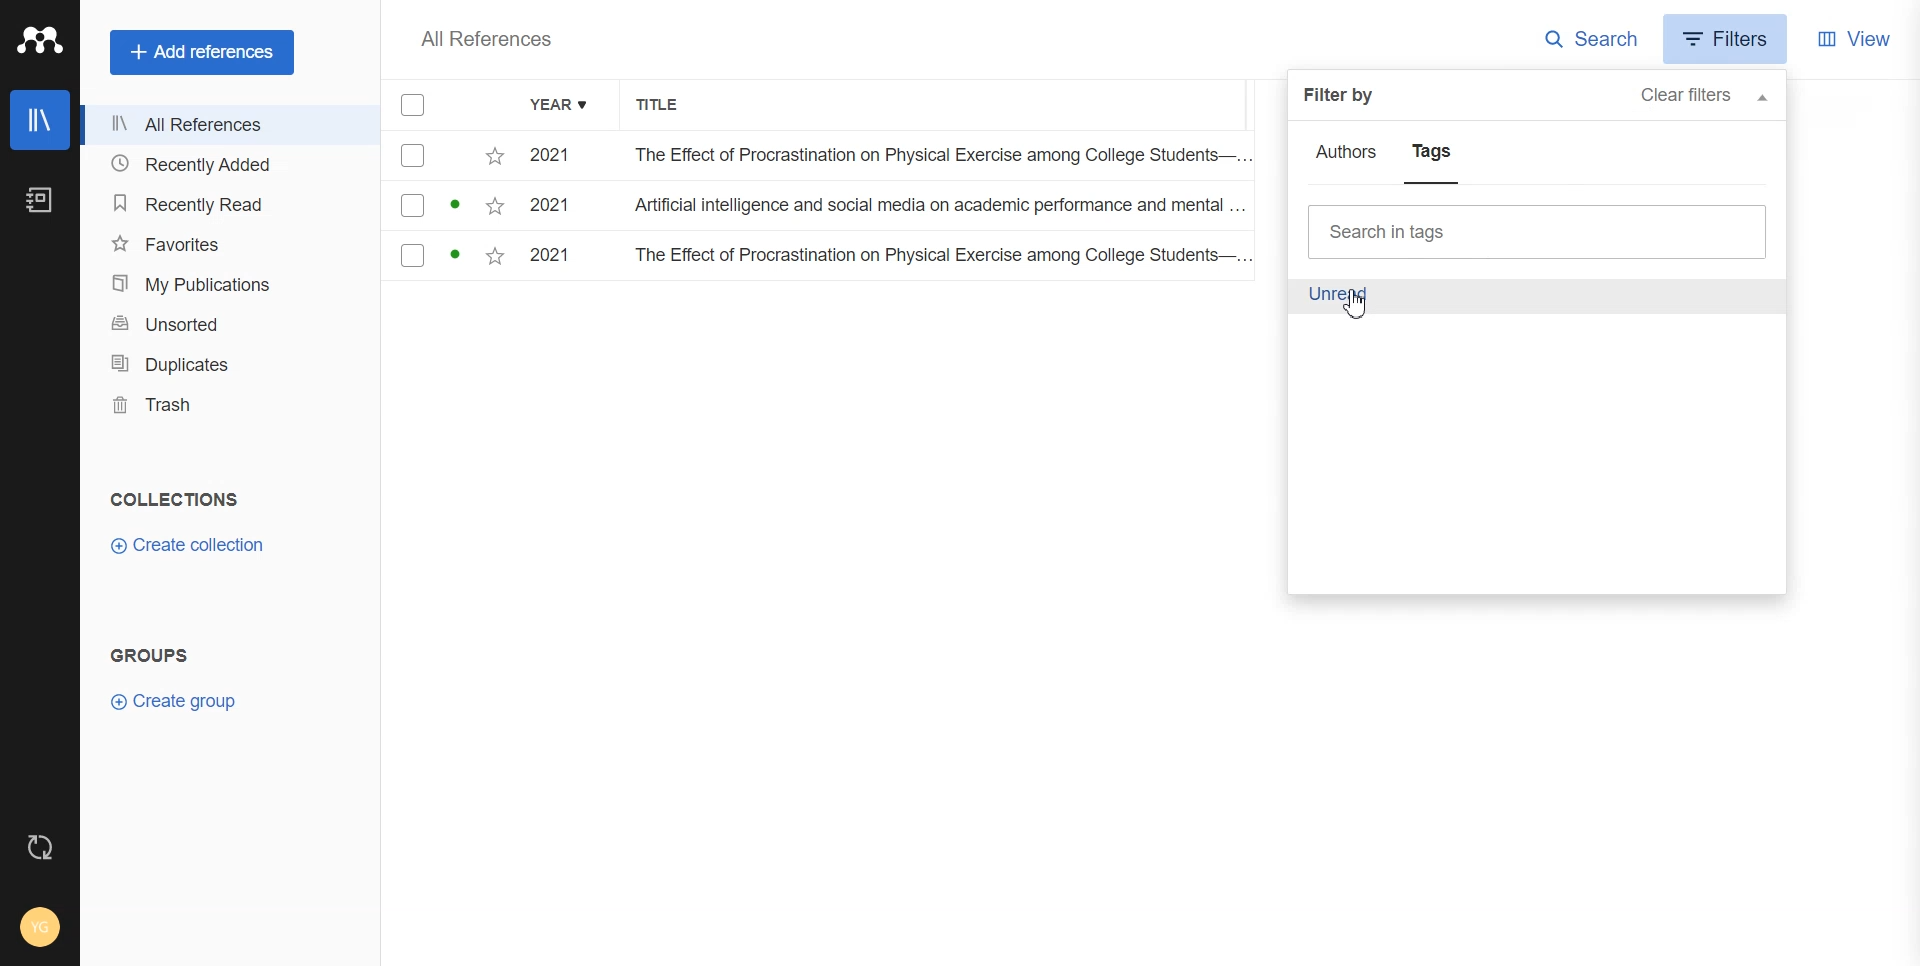 Image resolution: width=1920 pixels, height=966 pixels. Describe the element at coordinates (414, 106) in the screenshot. I see `Checkmarks` at that location.